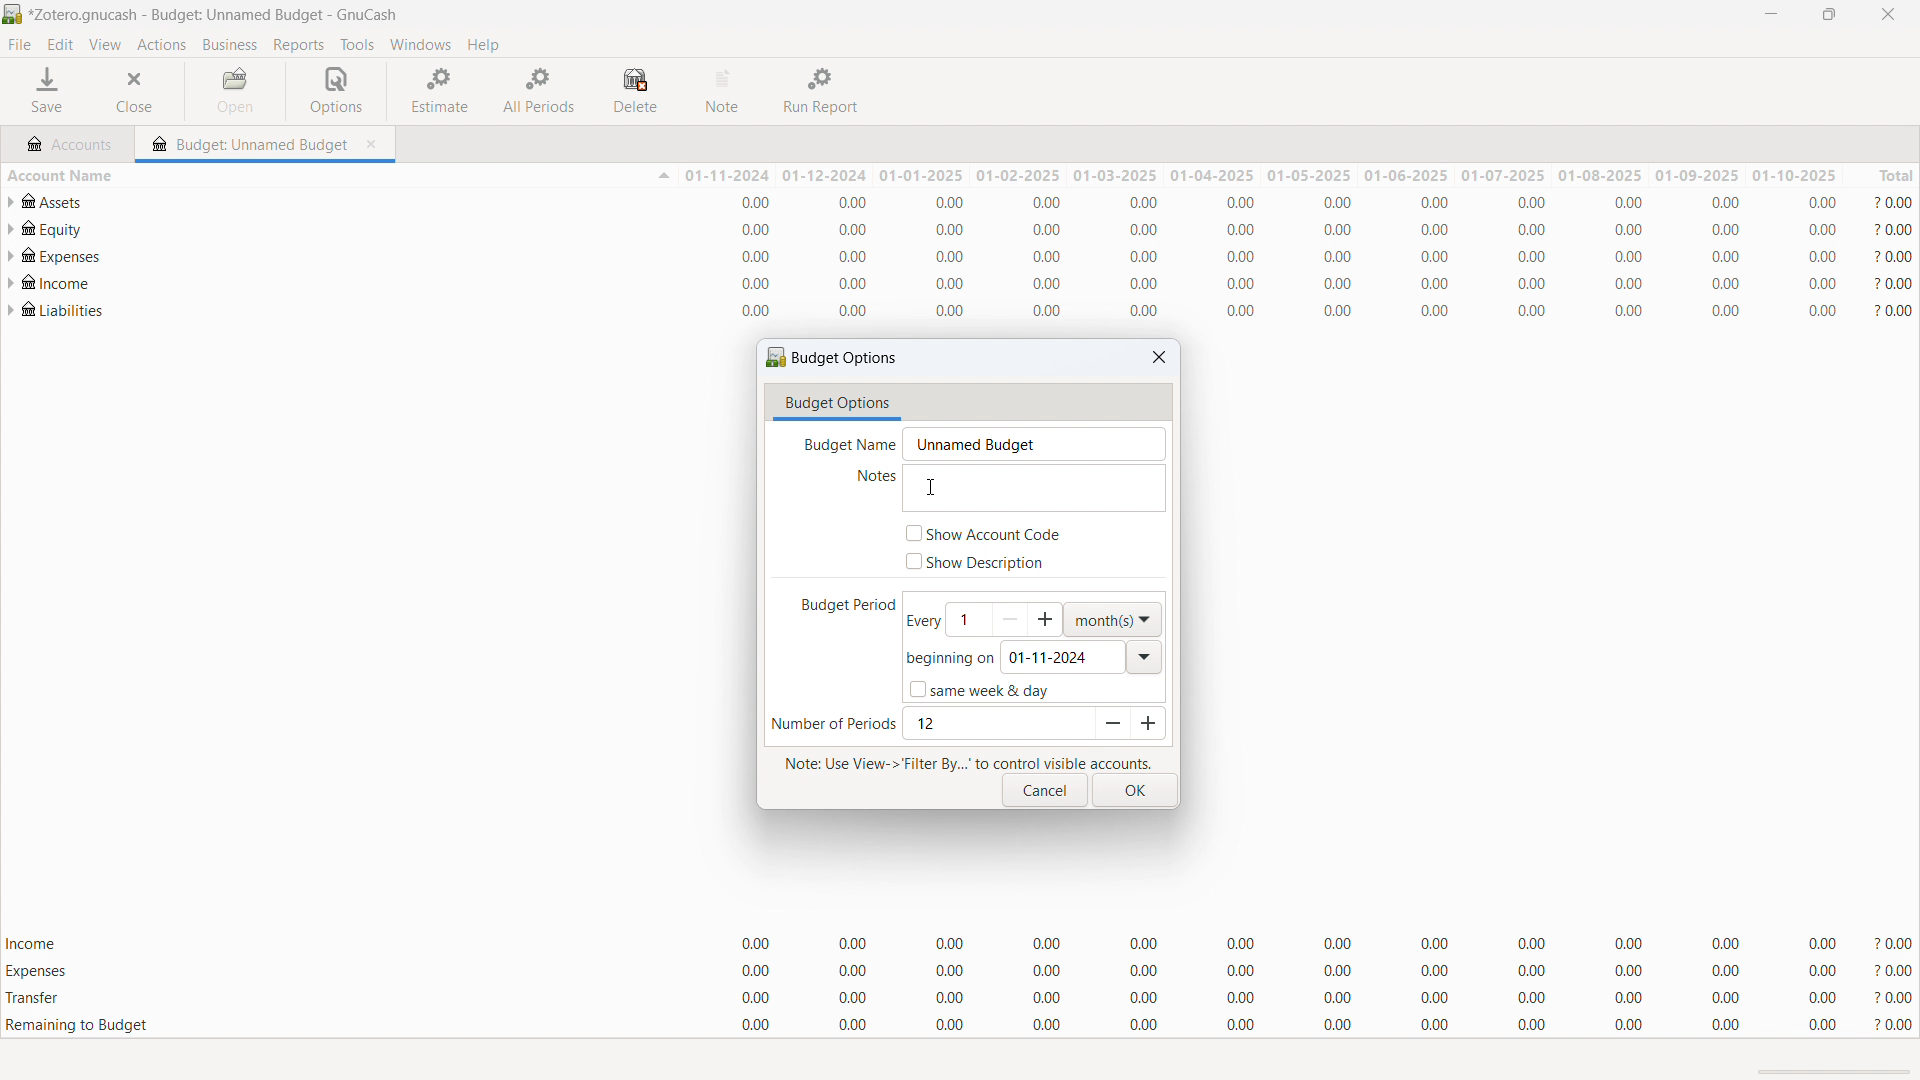 This screenshot has width=1920, height=1080. I want to click on increase period, so click(1146, 723).